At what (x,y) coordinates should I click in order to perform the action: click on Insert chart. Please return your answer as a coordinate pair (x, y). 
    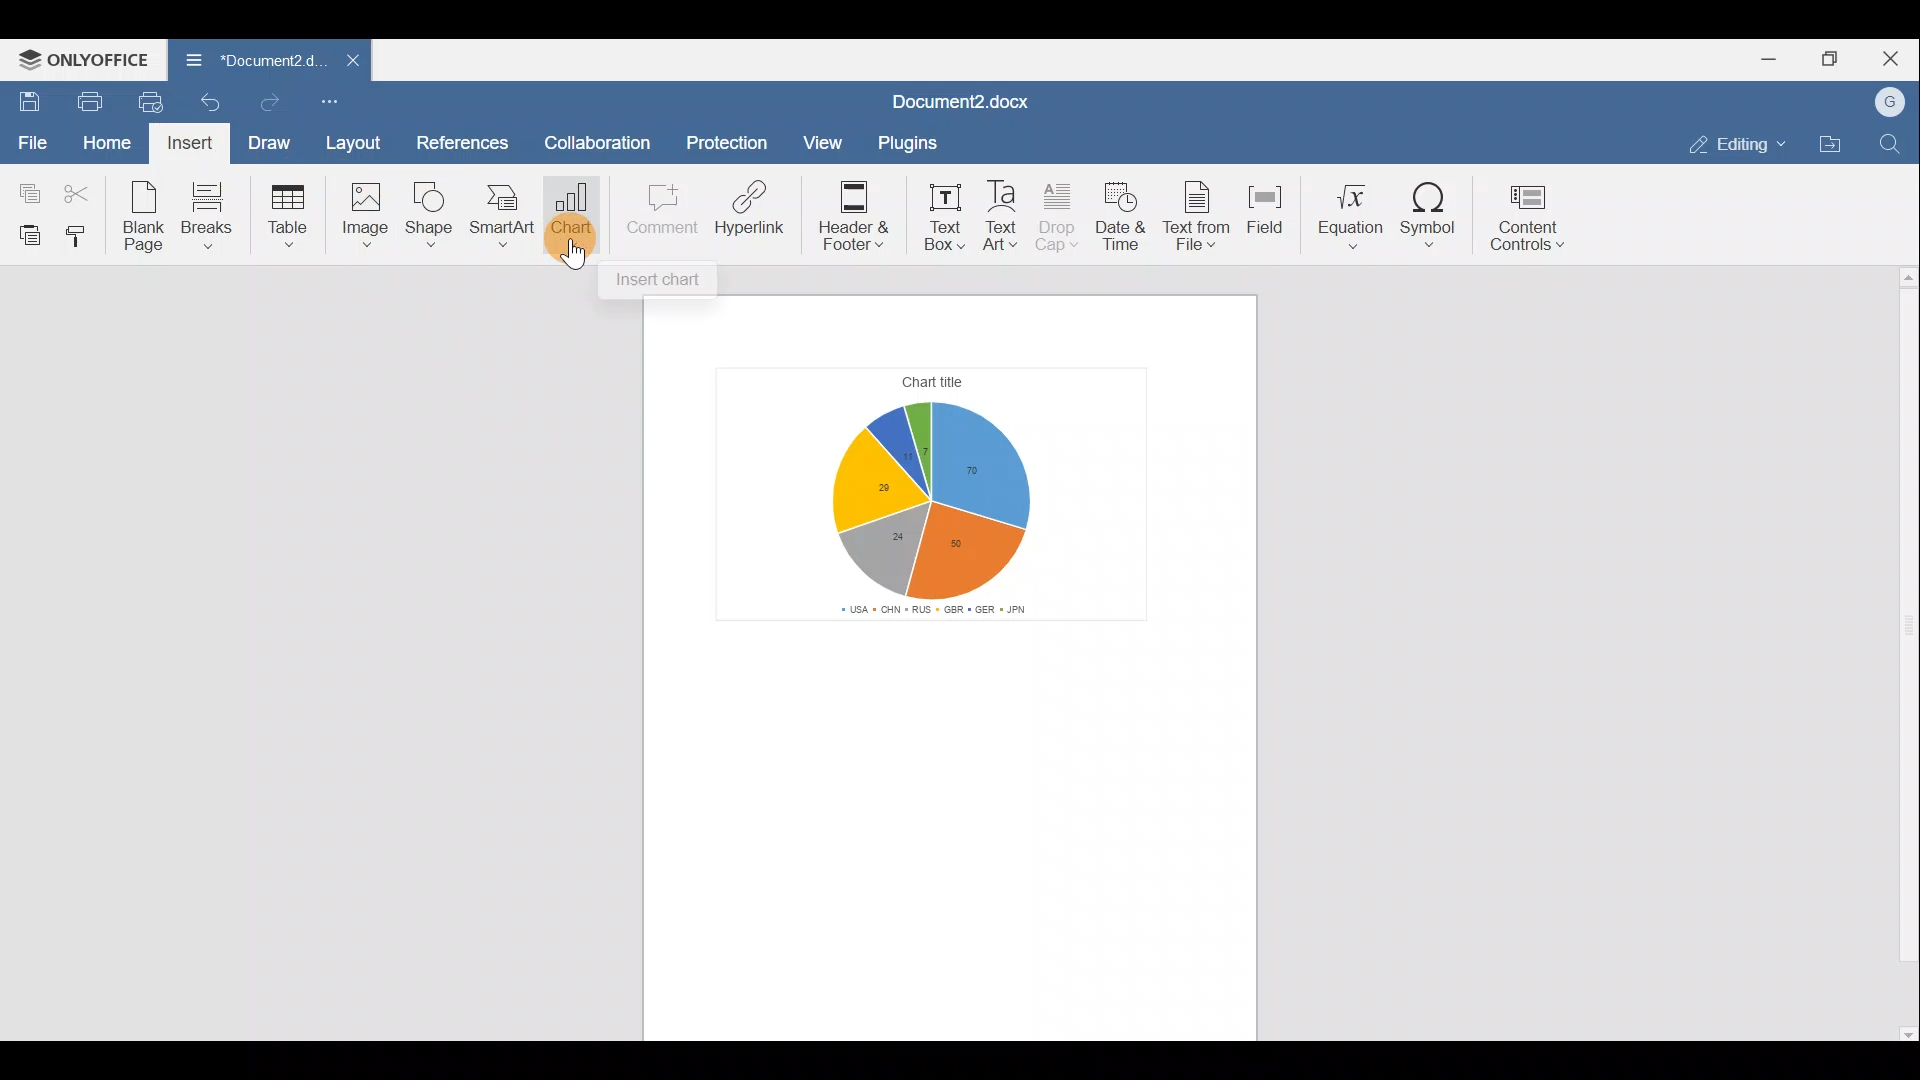
    Looking at the image, I should click on (664, 282).